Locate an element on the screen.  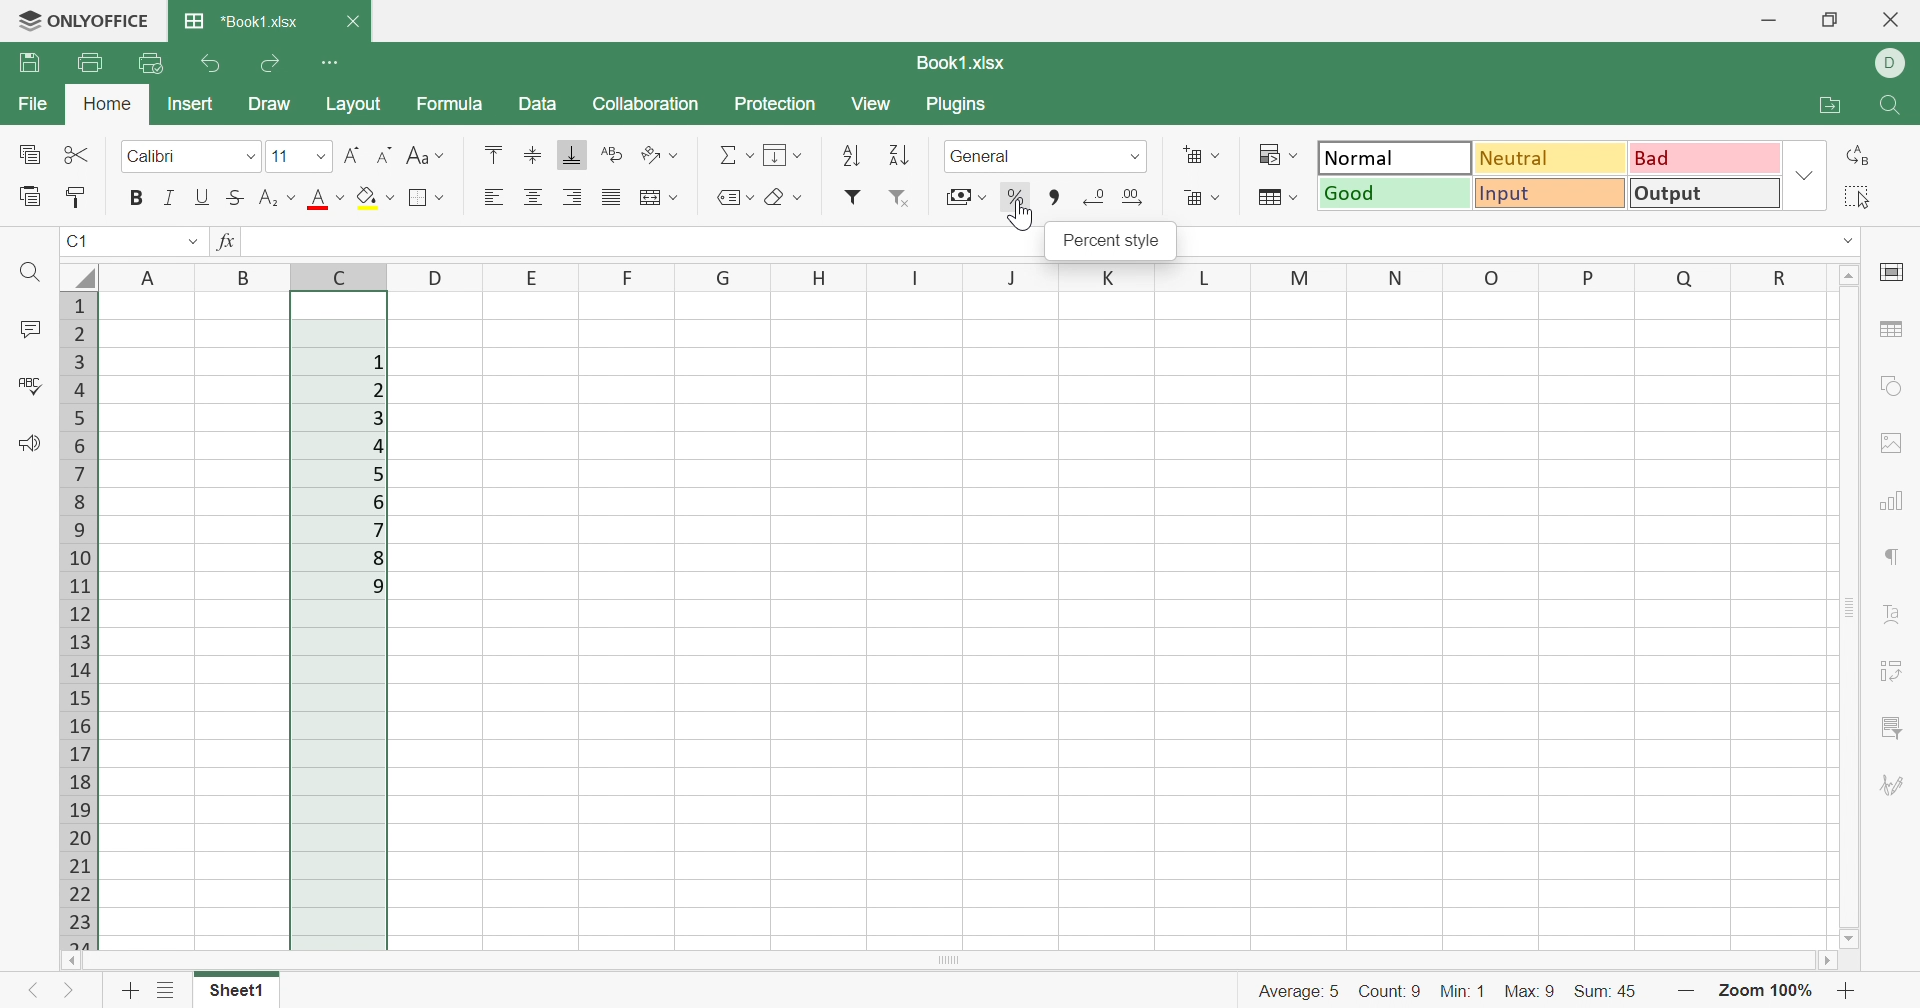
Strikethrough is located at coordinates (233, 197).